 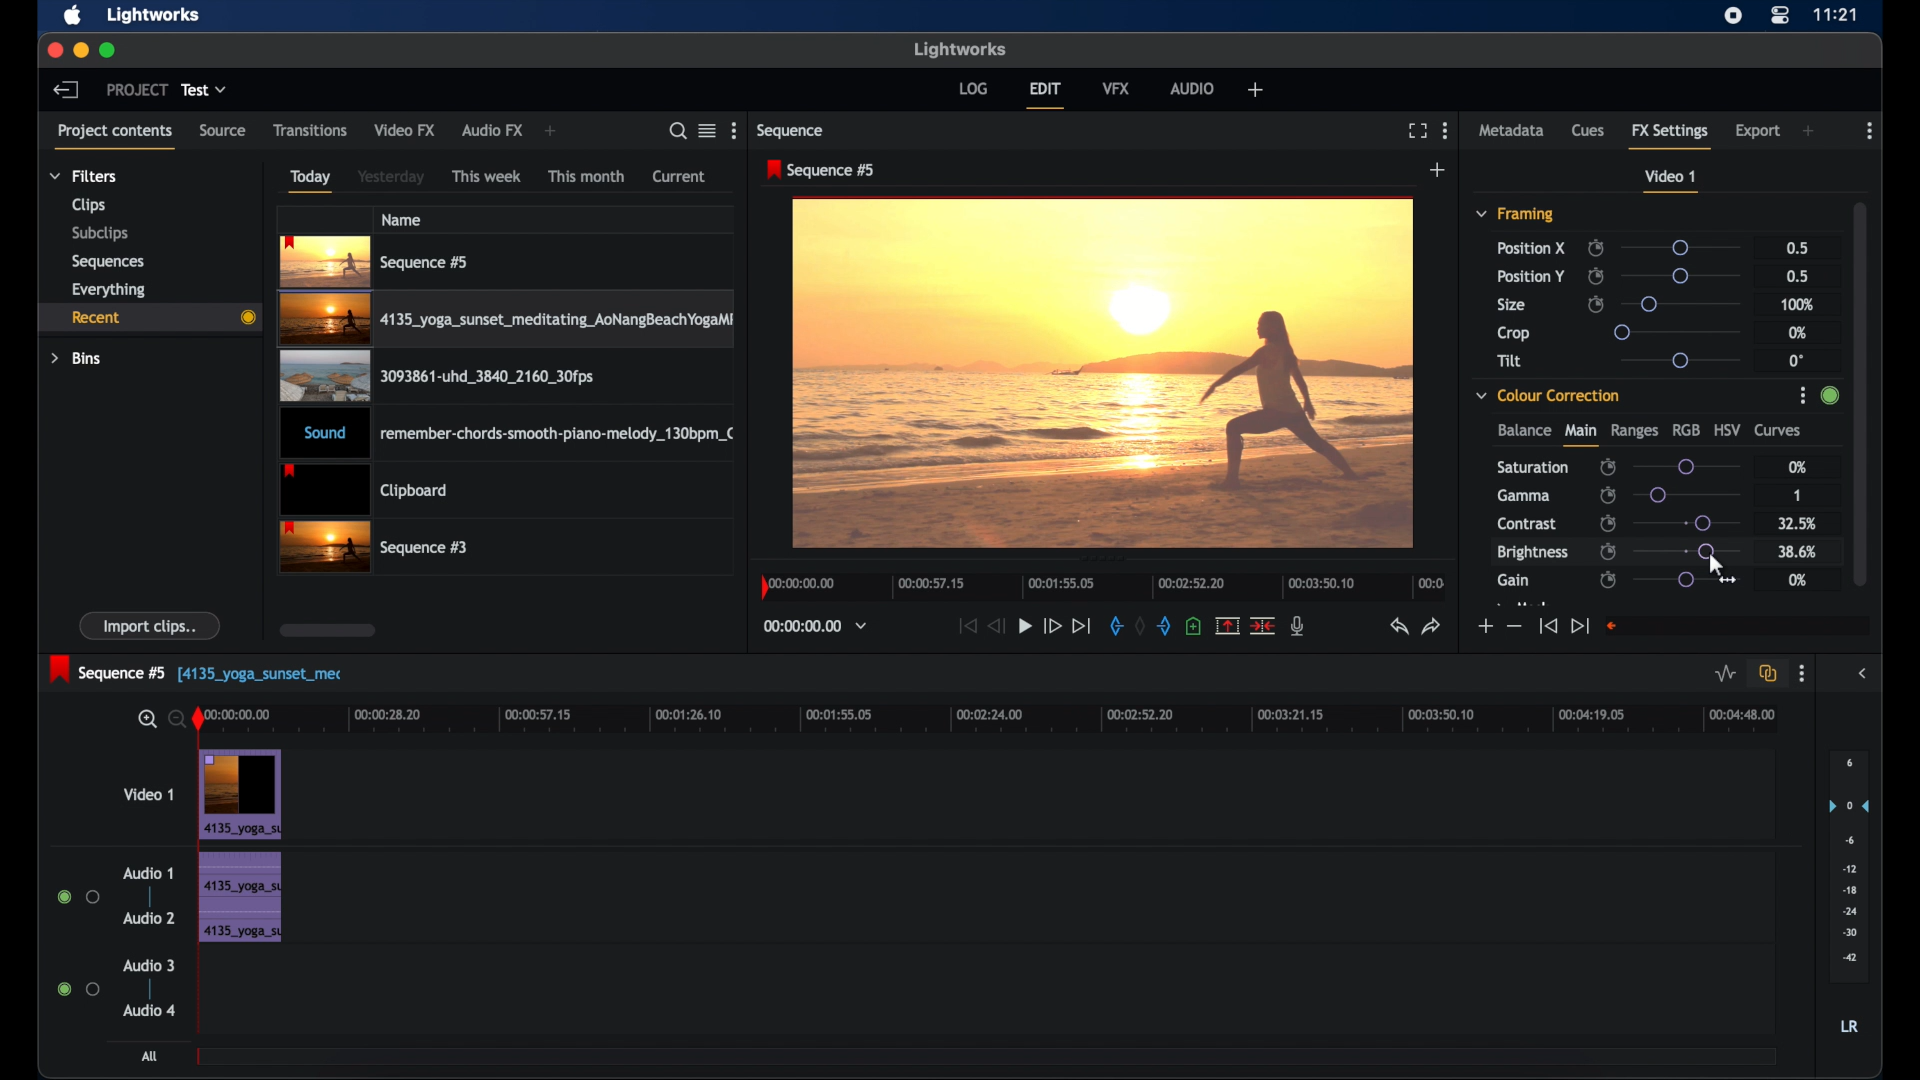 What do you see at coordinates (1827, 401) in the screenshot?
I see `slider change` at bounding box center [1827, 401].